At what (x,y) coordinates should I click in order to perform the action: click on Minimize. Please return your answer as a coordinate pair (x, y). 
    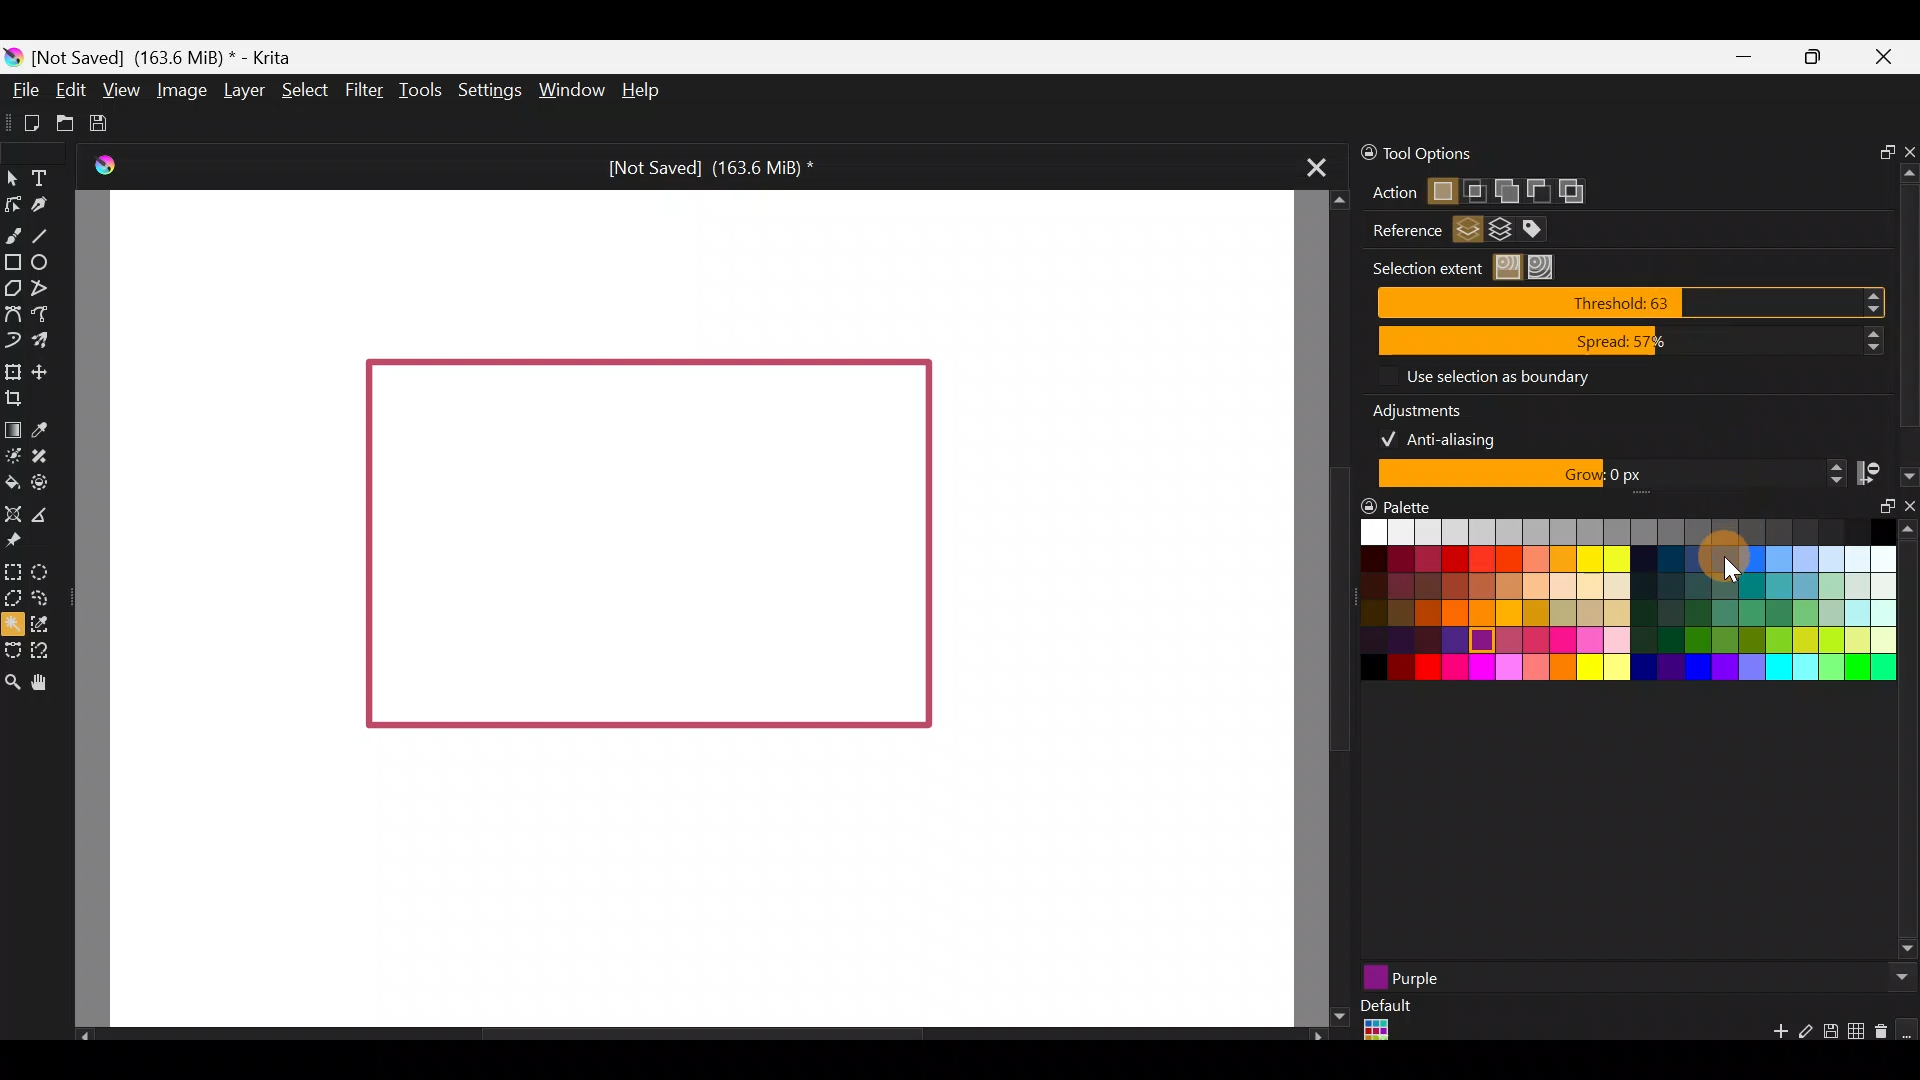
    Looking at the image, I should click on (1744, 58).